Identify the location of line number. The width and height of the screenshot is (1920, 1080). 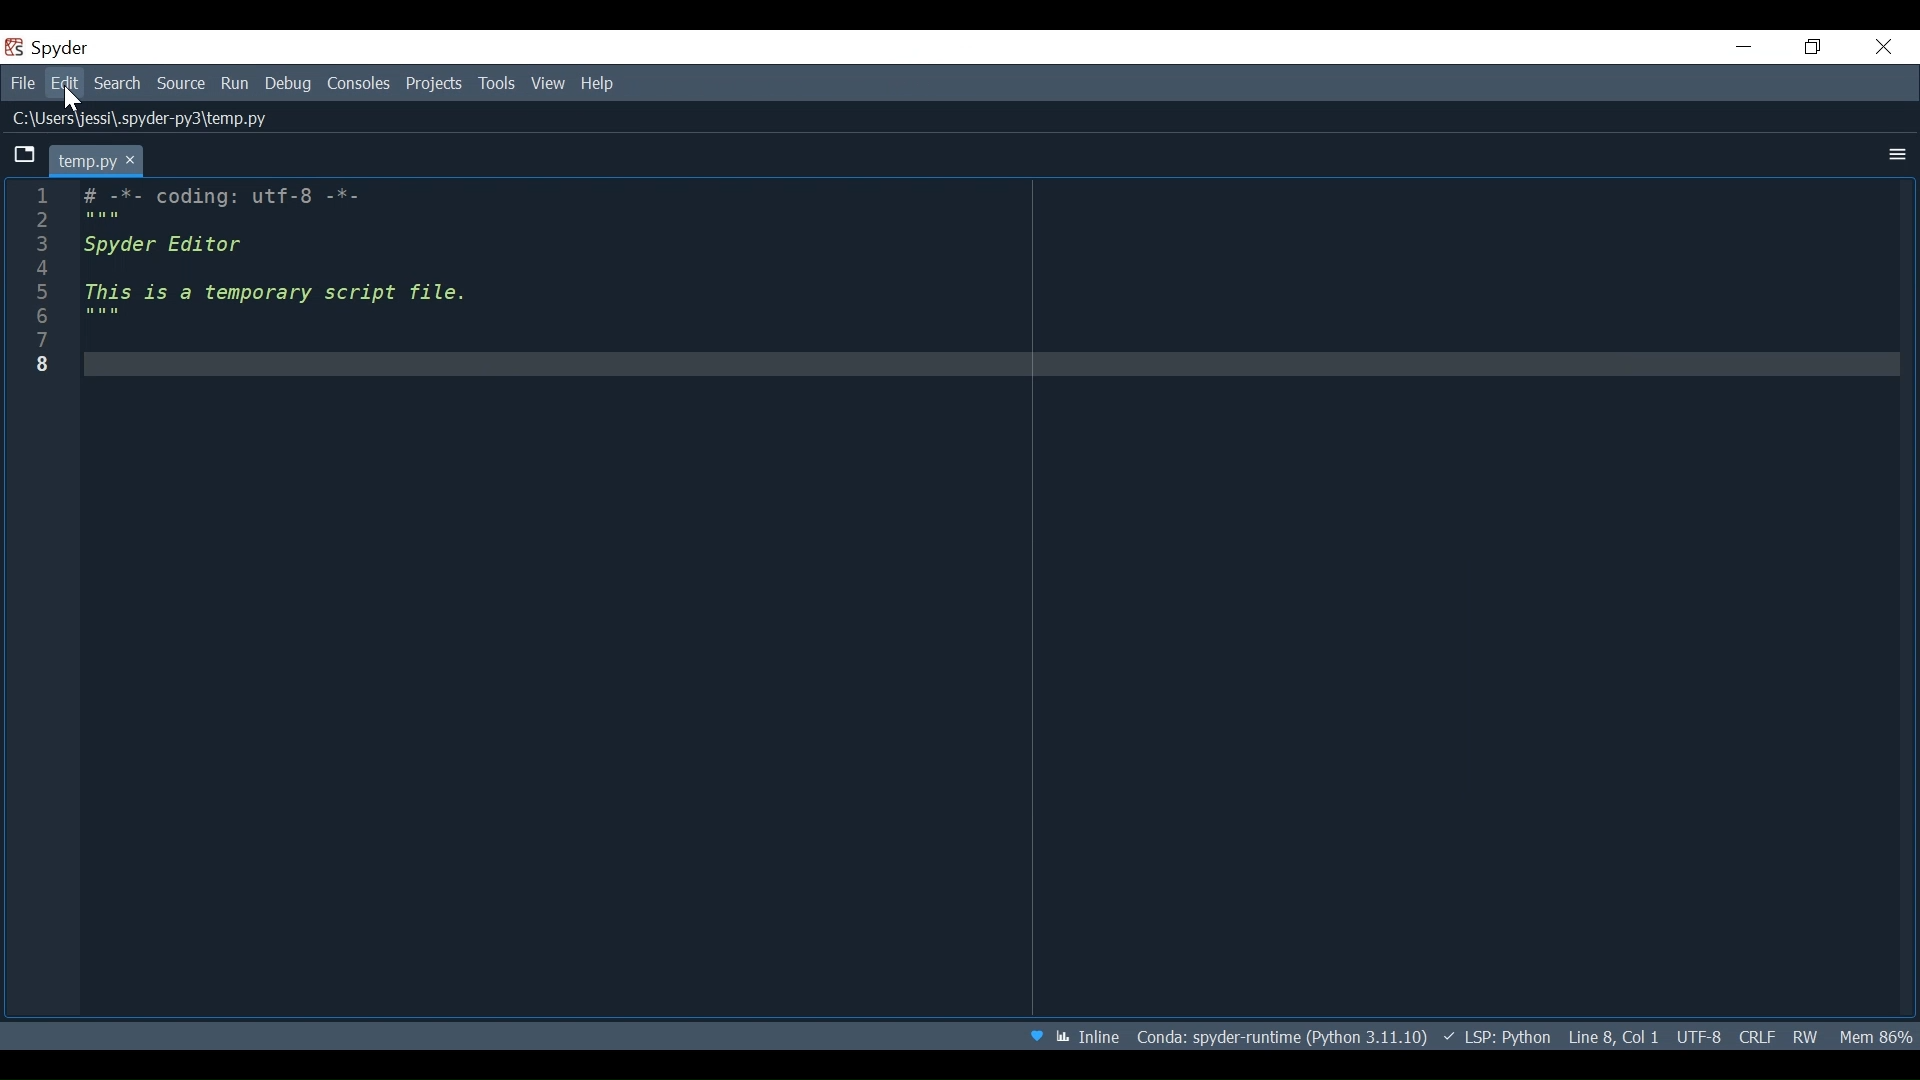
(40, 282).